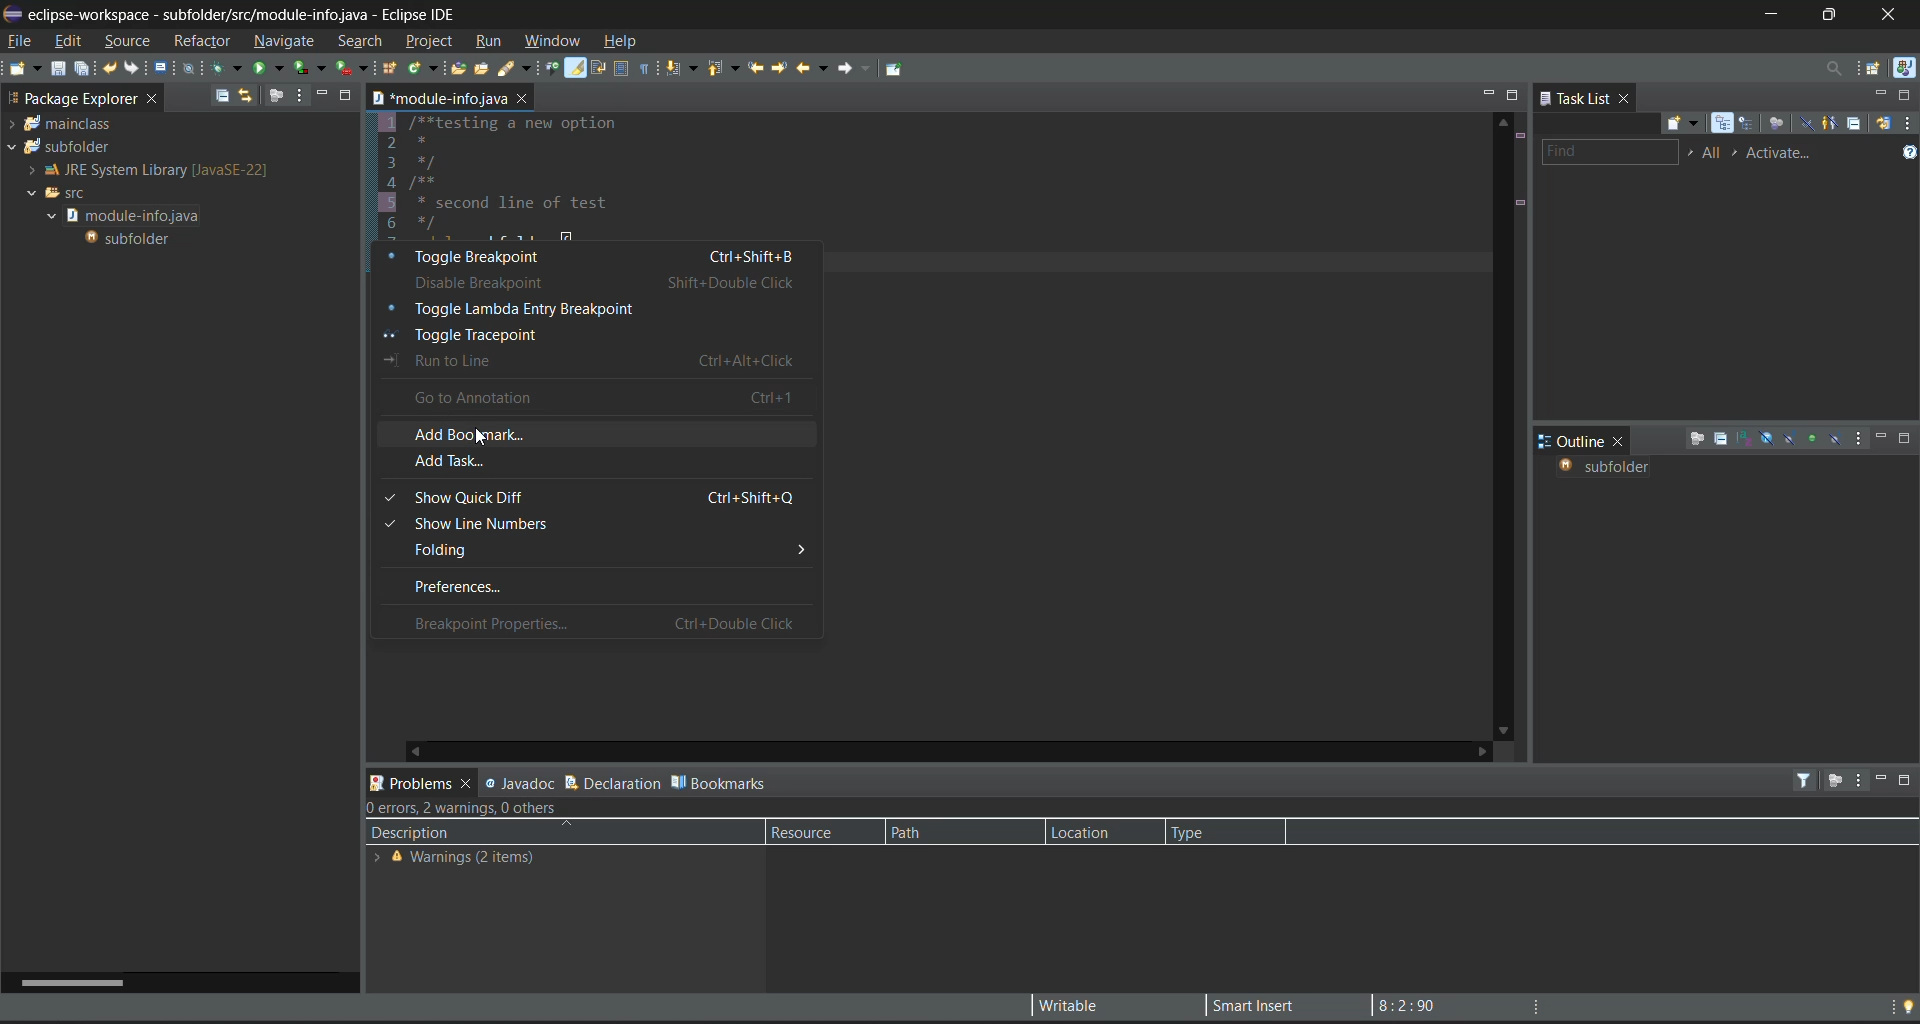  I want to click on new java package, so click(391, 71).